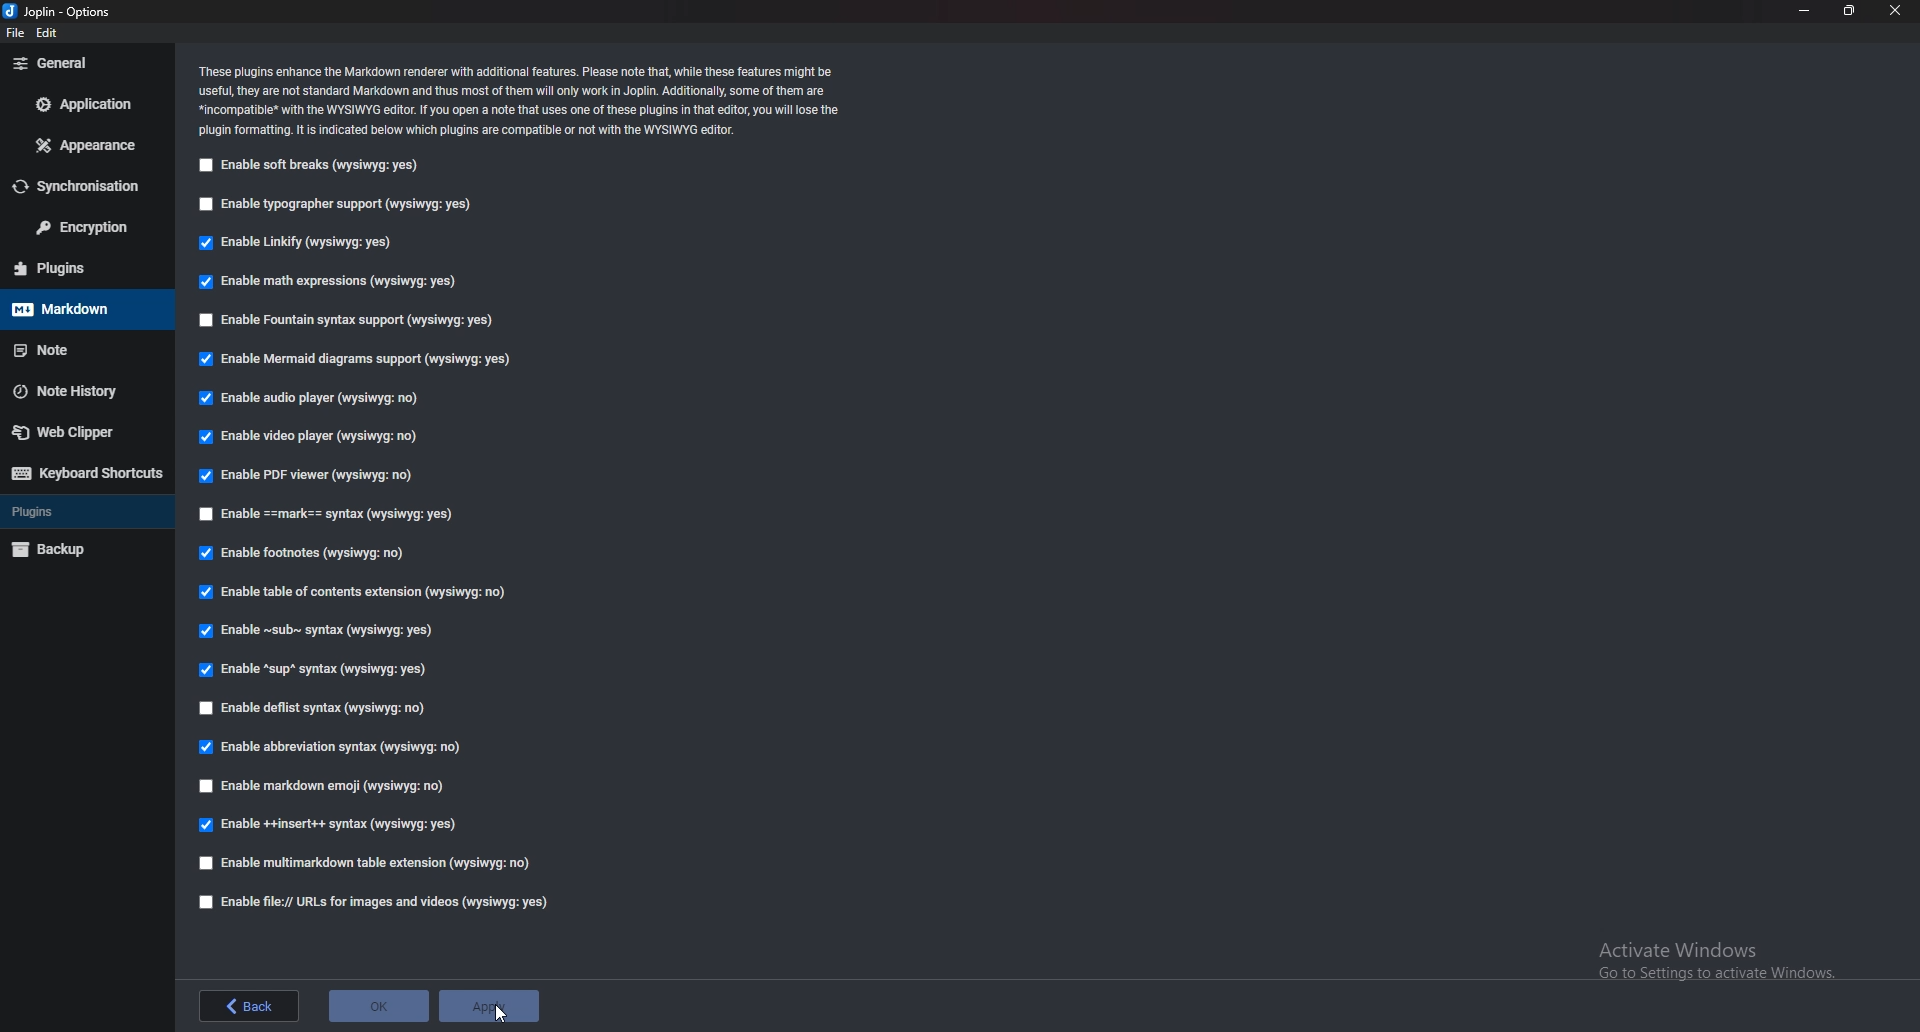  Describe the element at coordinates (86, 64) in the screenshot. I see `general` at that location.